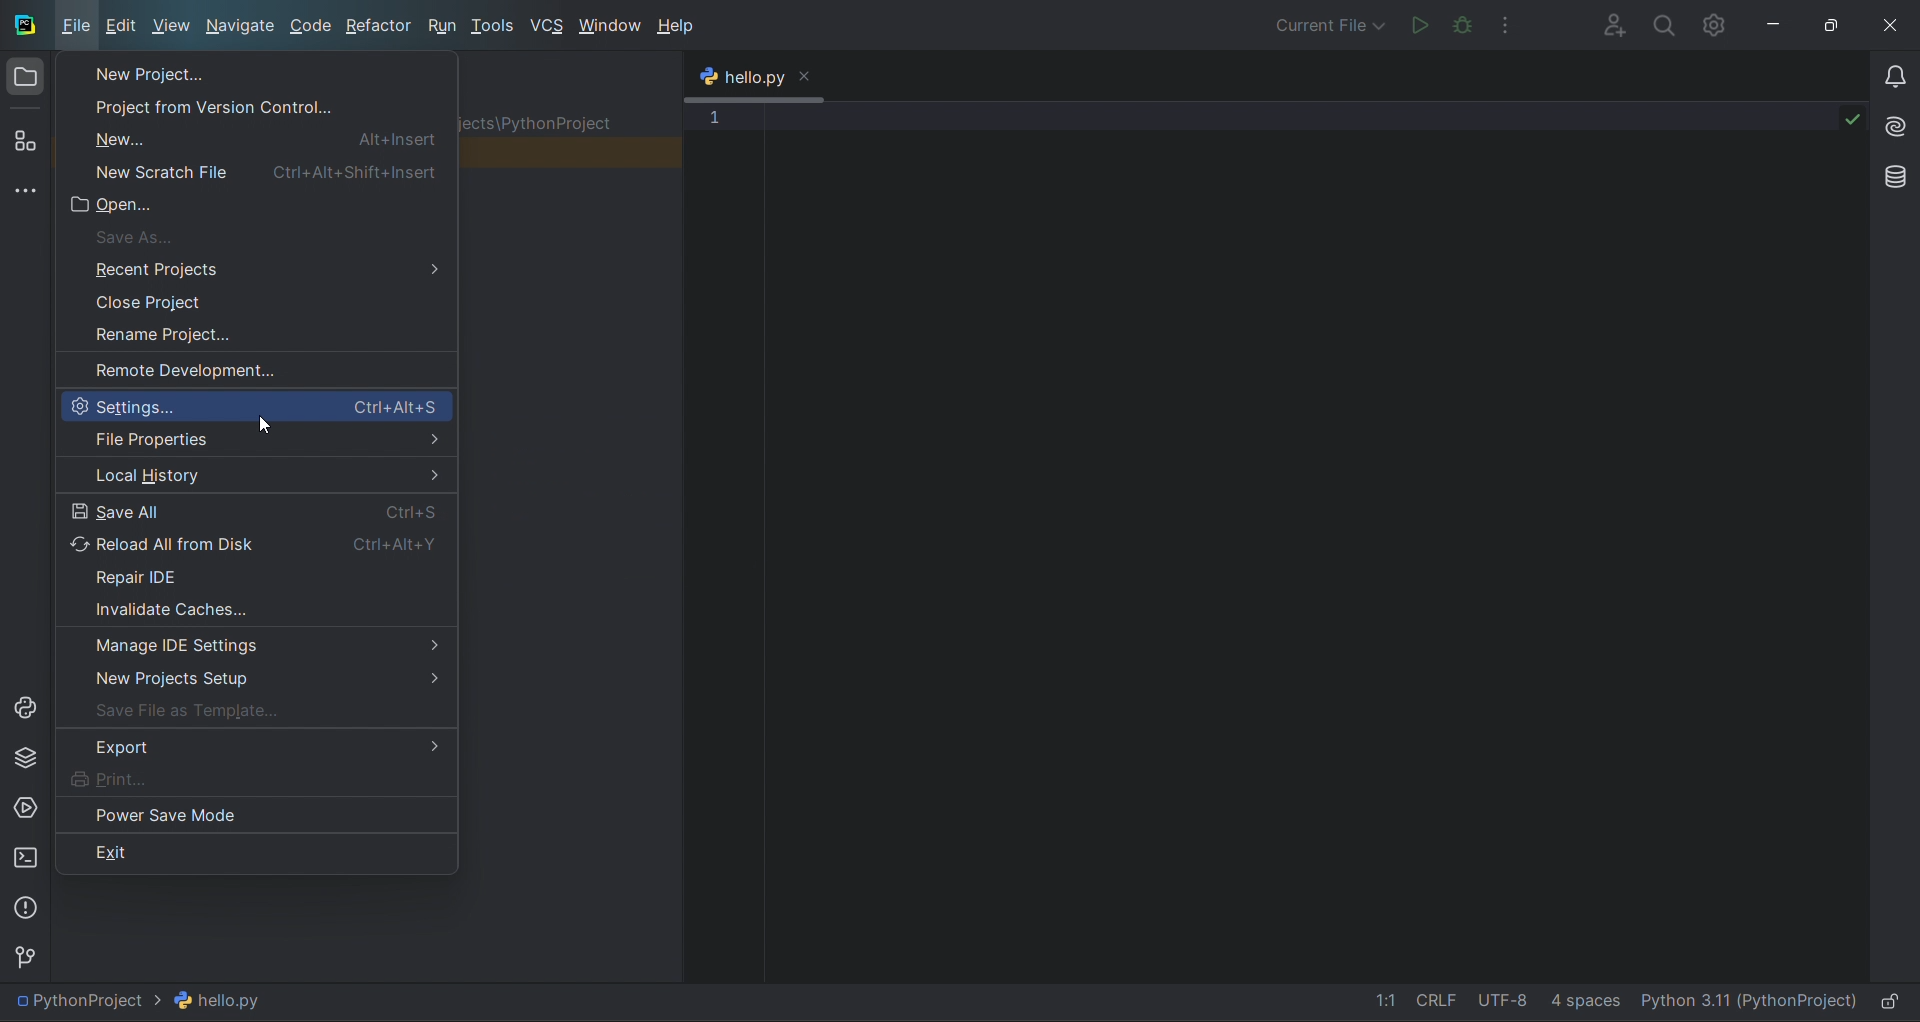 This screenshot has height=1022, width=1920. What do you see at coordinates (255, 330) in the screenshot?
I see `rename` at bounding box center [255, 330].